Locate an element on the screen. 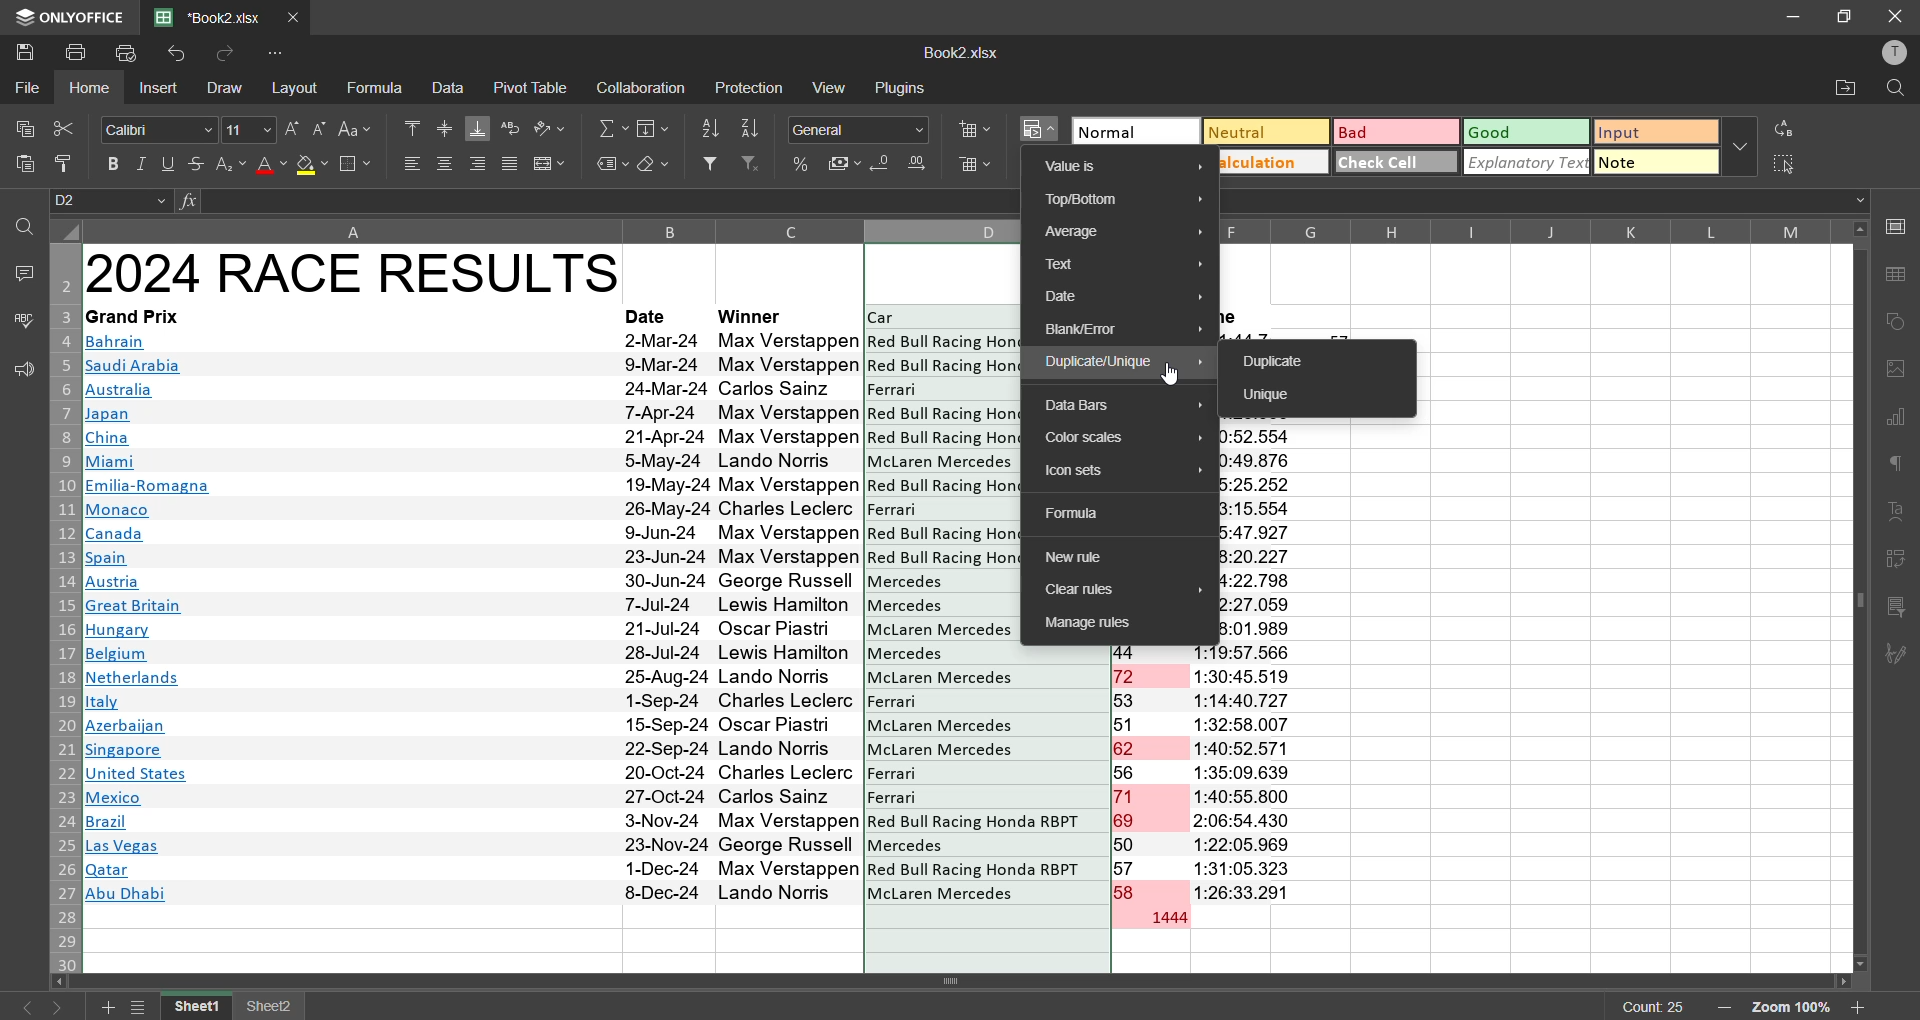  value is is located at coordinates (1122, 168).